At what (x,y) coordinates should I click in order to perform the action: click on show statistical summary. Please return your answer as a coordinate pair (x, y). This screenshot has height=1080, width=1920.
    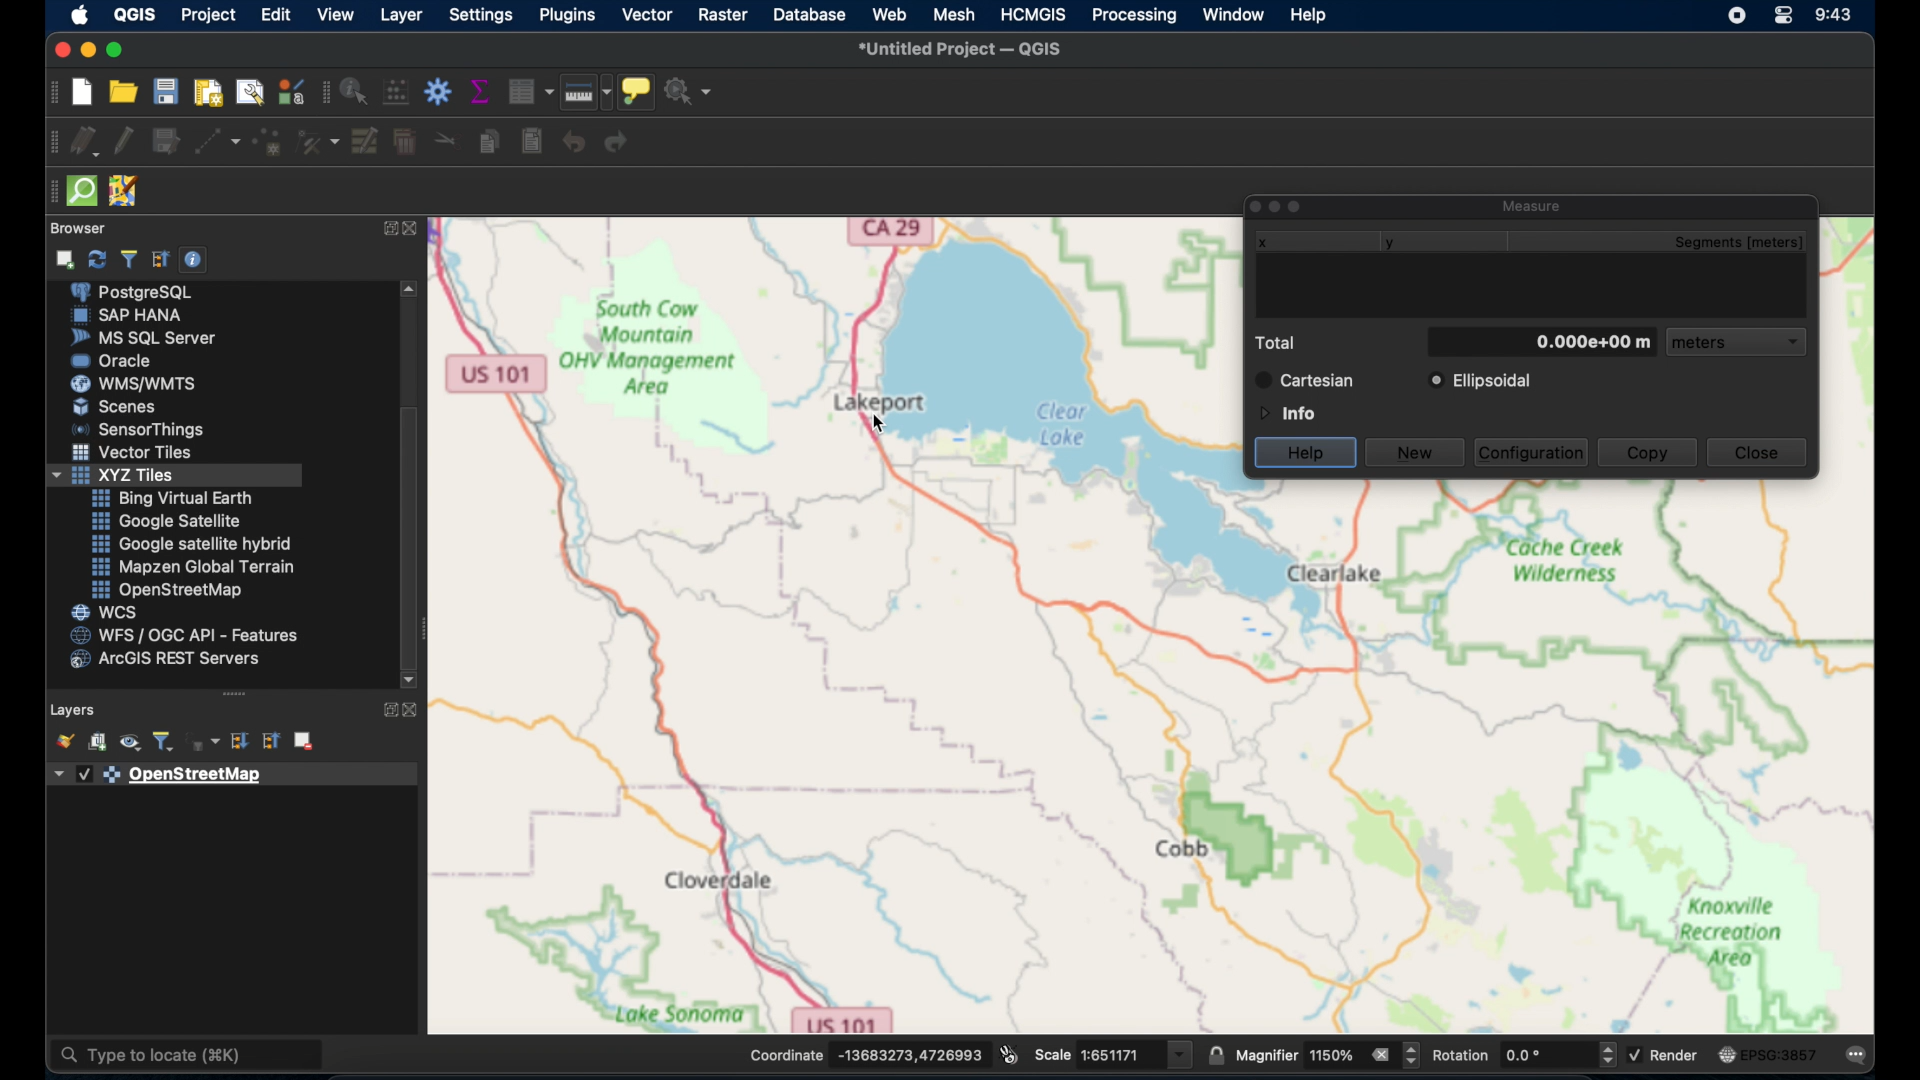
    Looking at the image, I should click on (482, 91).